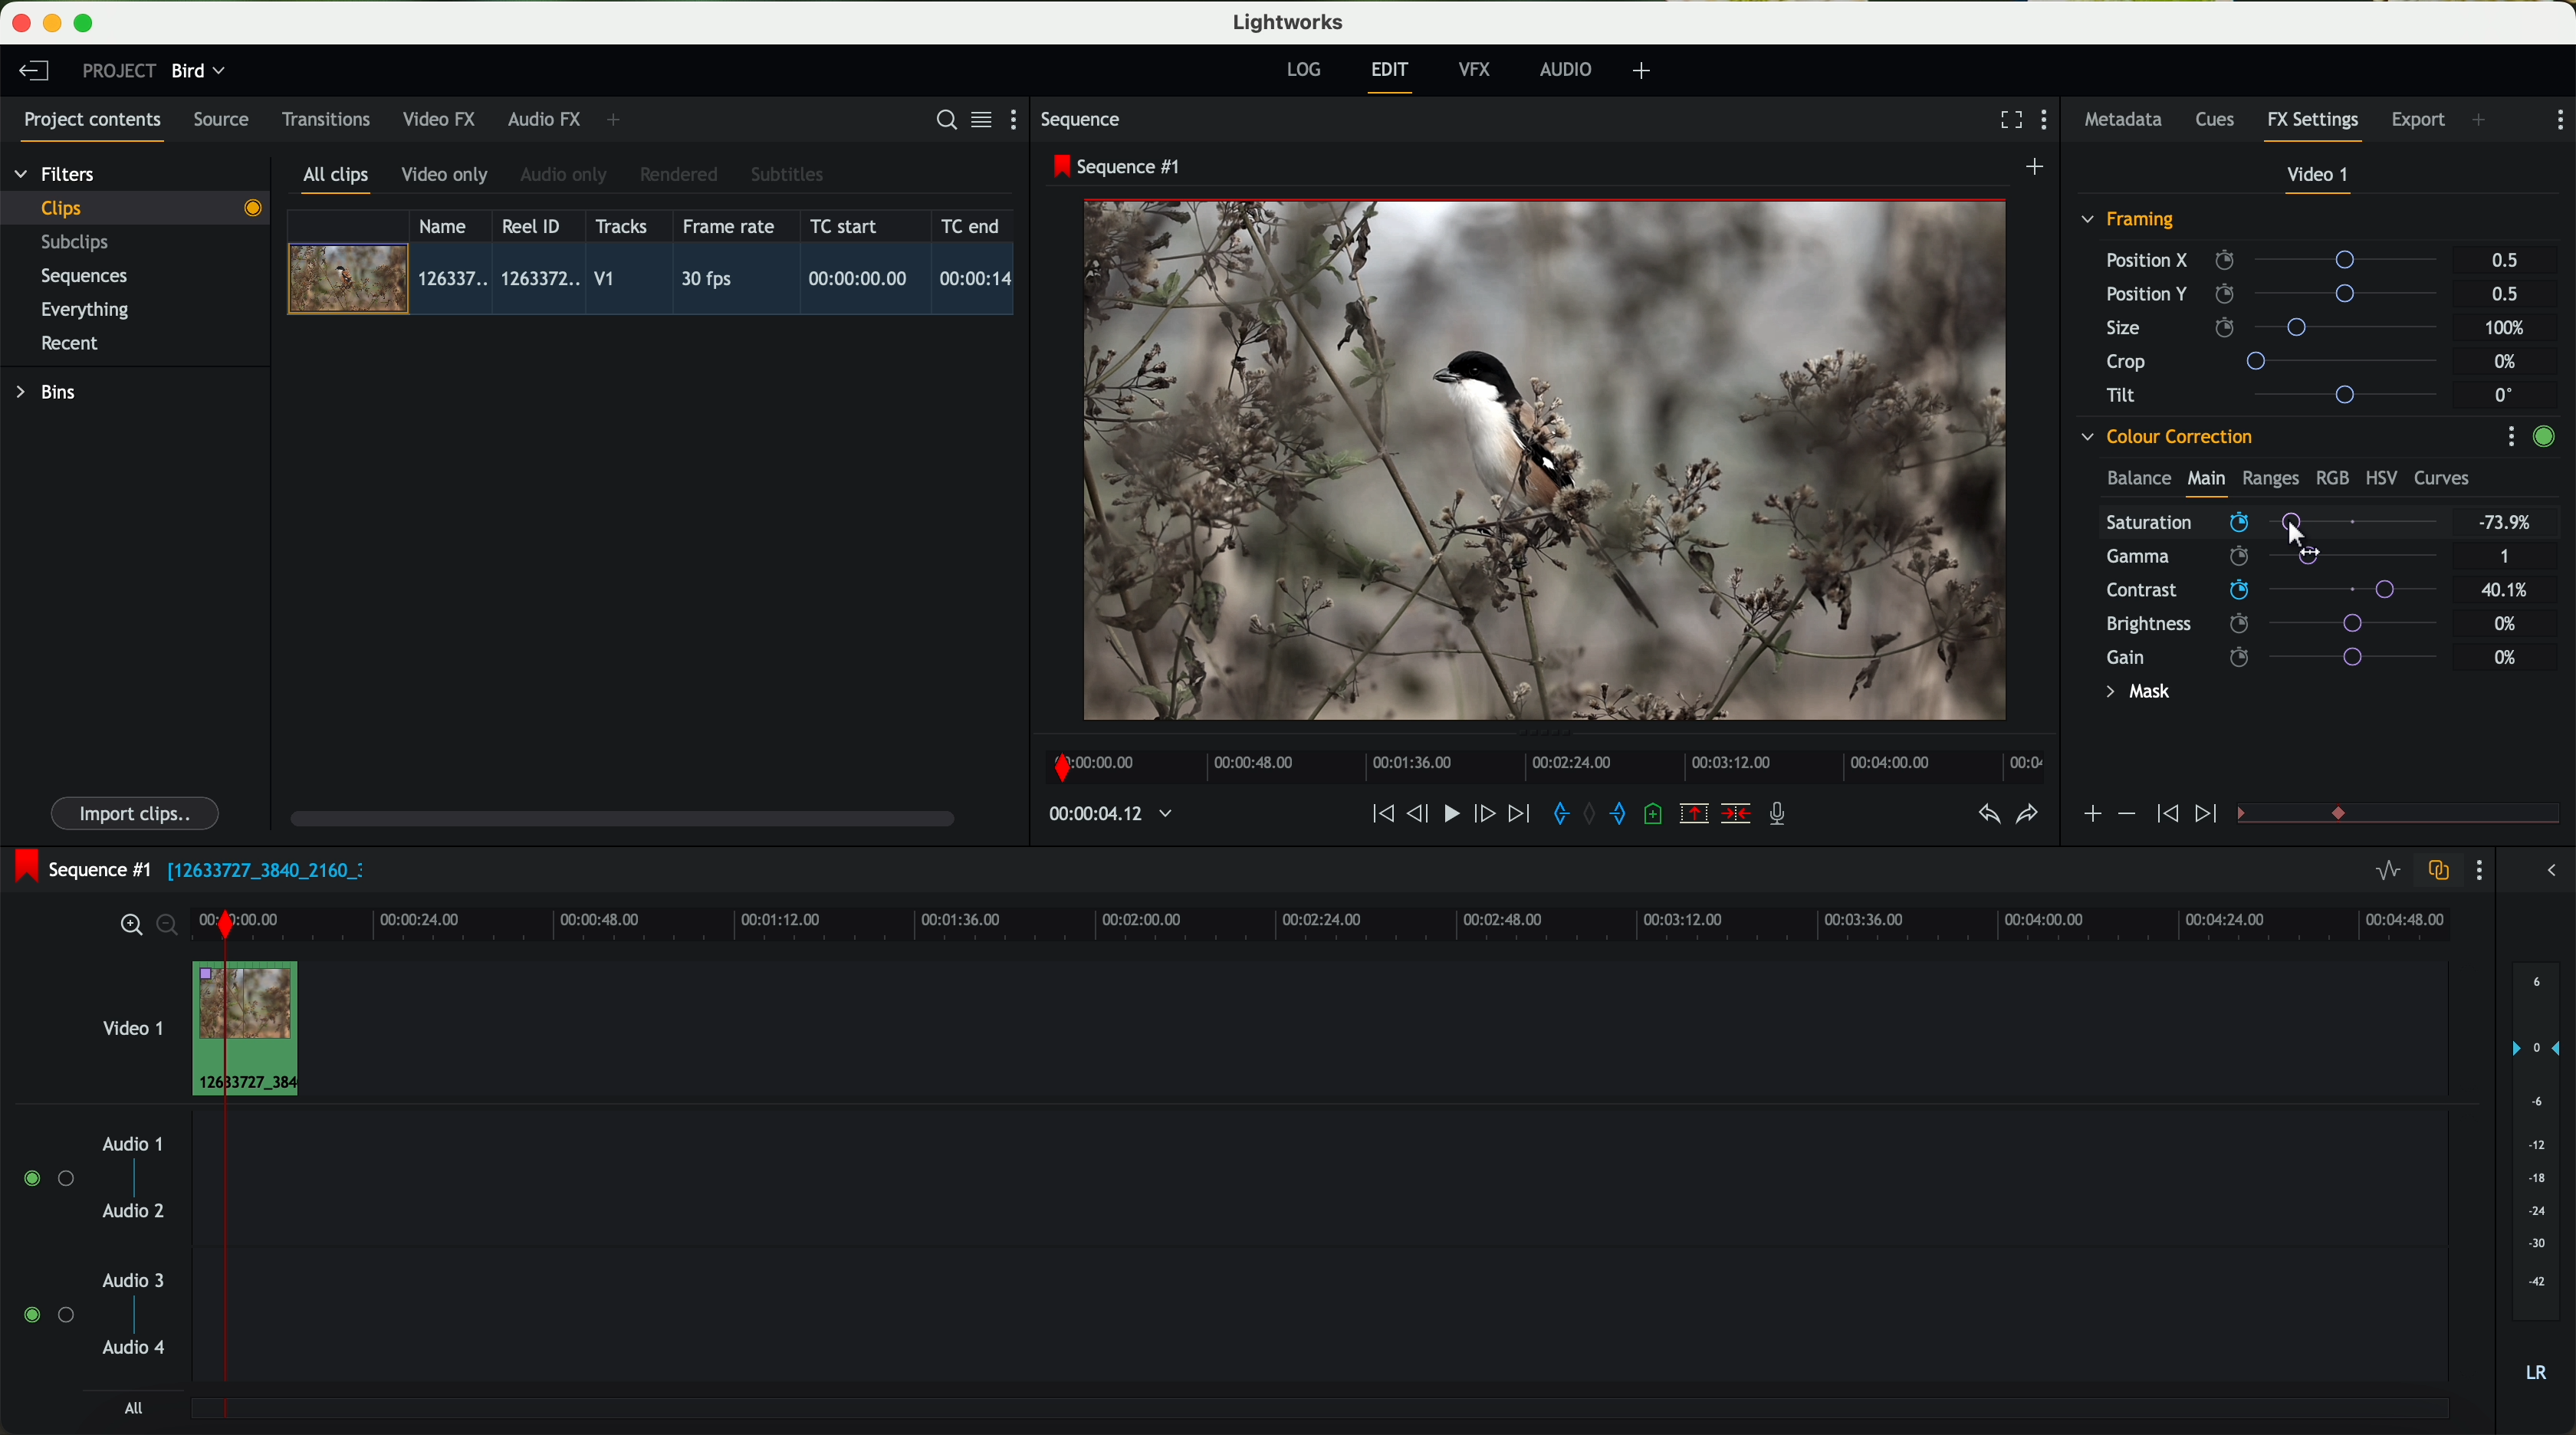 Image resolution: width=2576 pixels, height=1435 pixels. What do you see at coordinates (2506, 657) in the screenshot?
I see `0%` at bounding box center [2506, 657].